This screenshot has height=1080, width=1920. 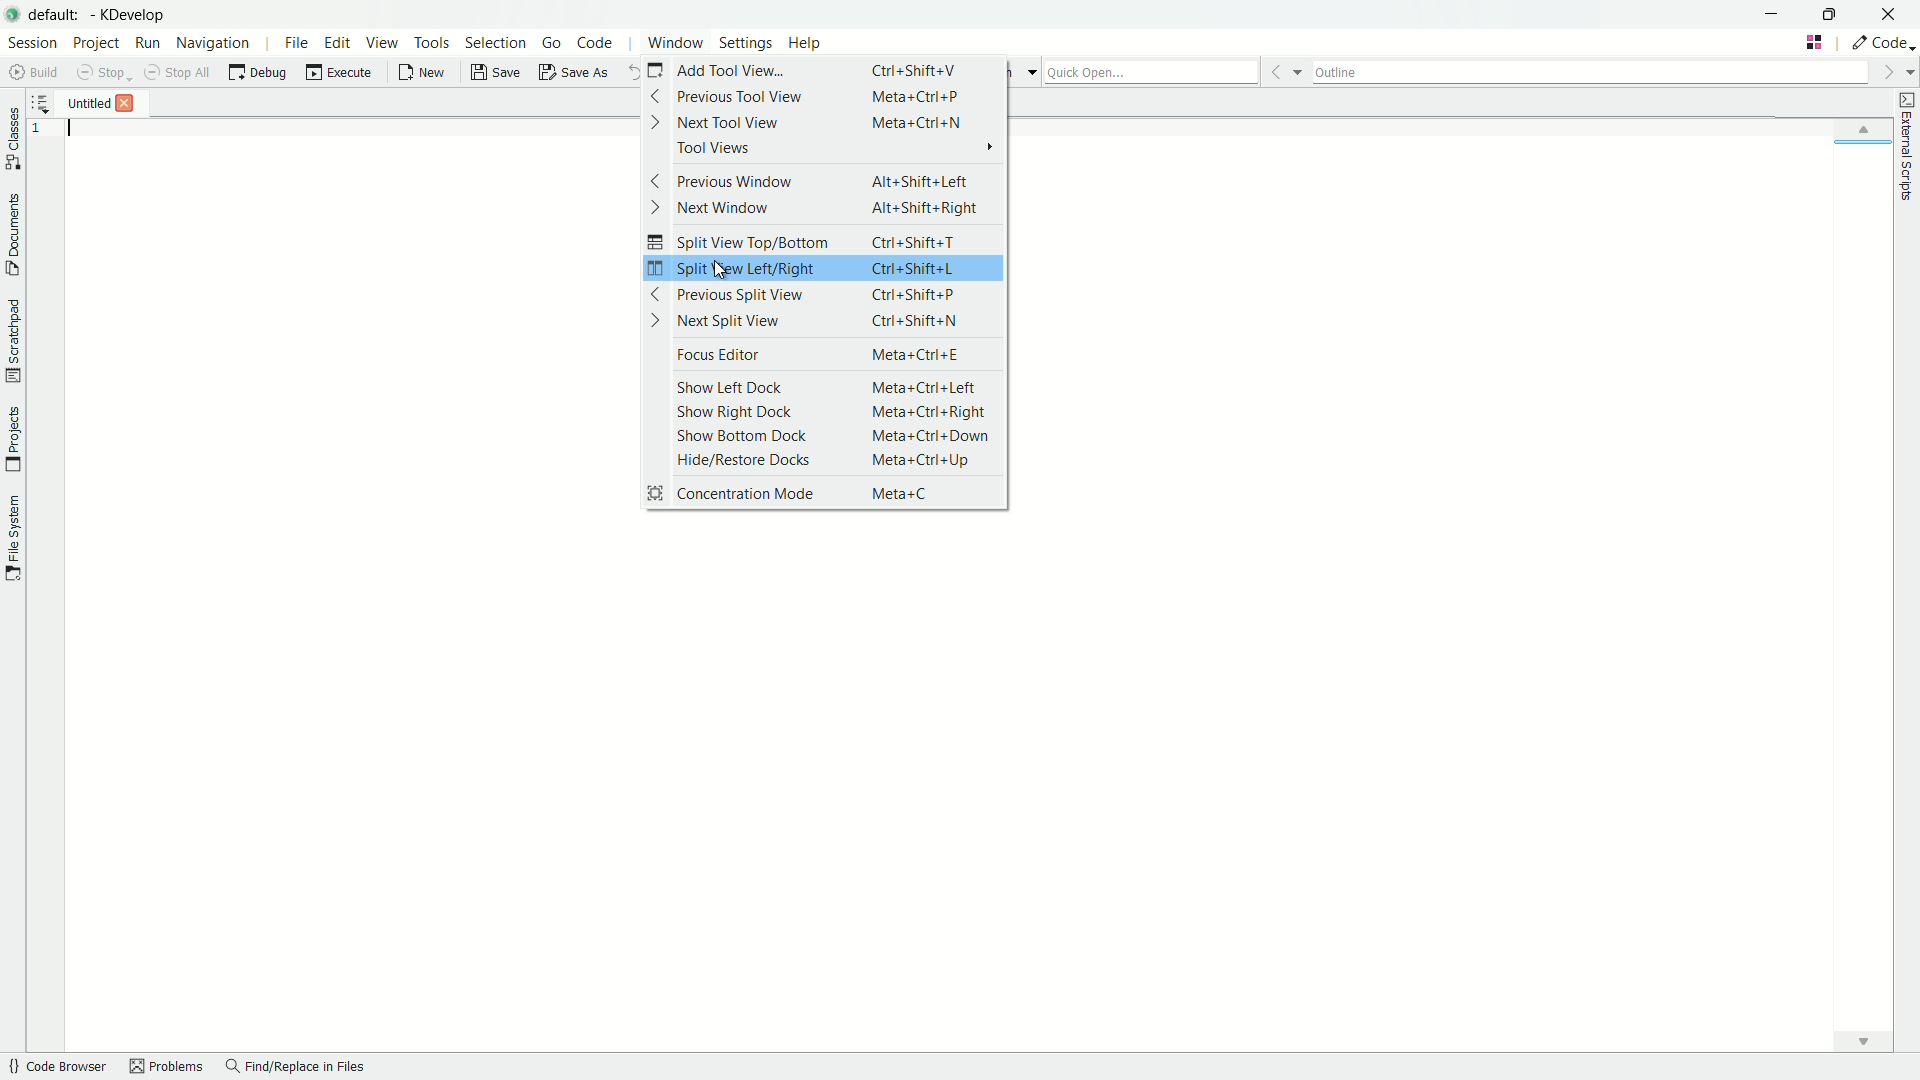 I want to click on , so click(x=129, y=103).